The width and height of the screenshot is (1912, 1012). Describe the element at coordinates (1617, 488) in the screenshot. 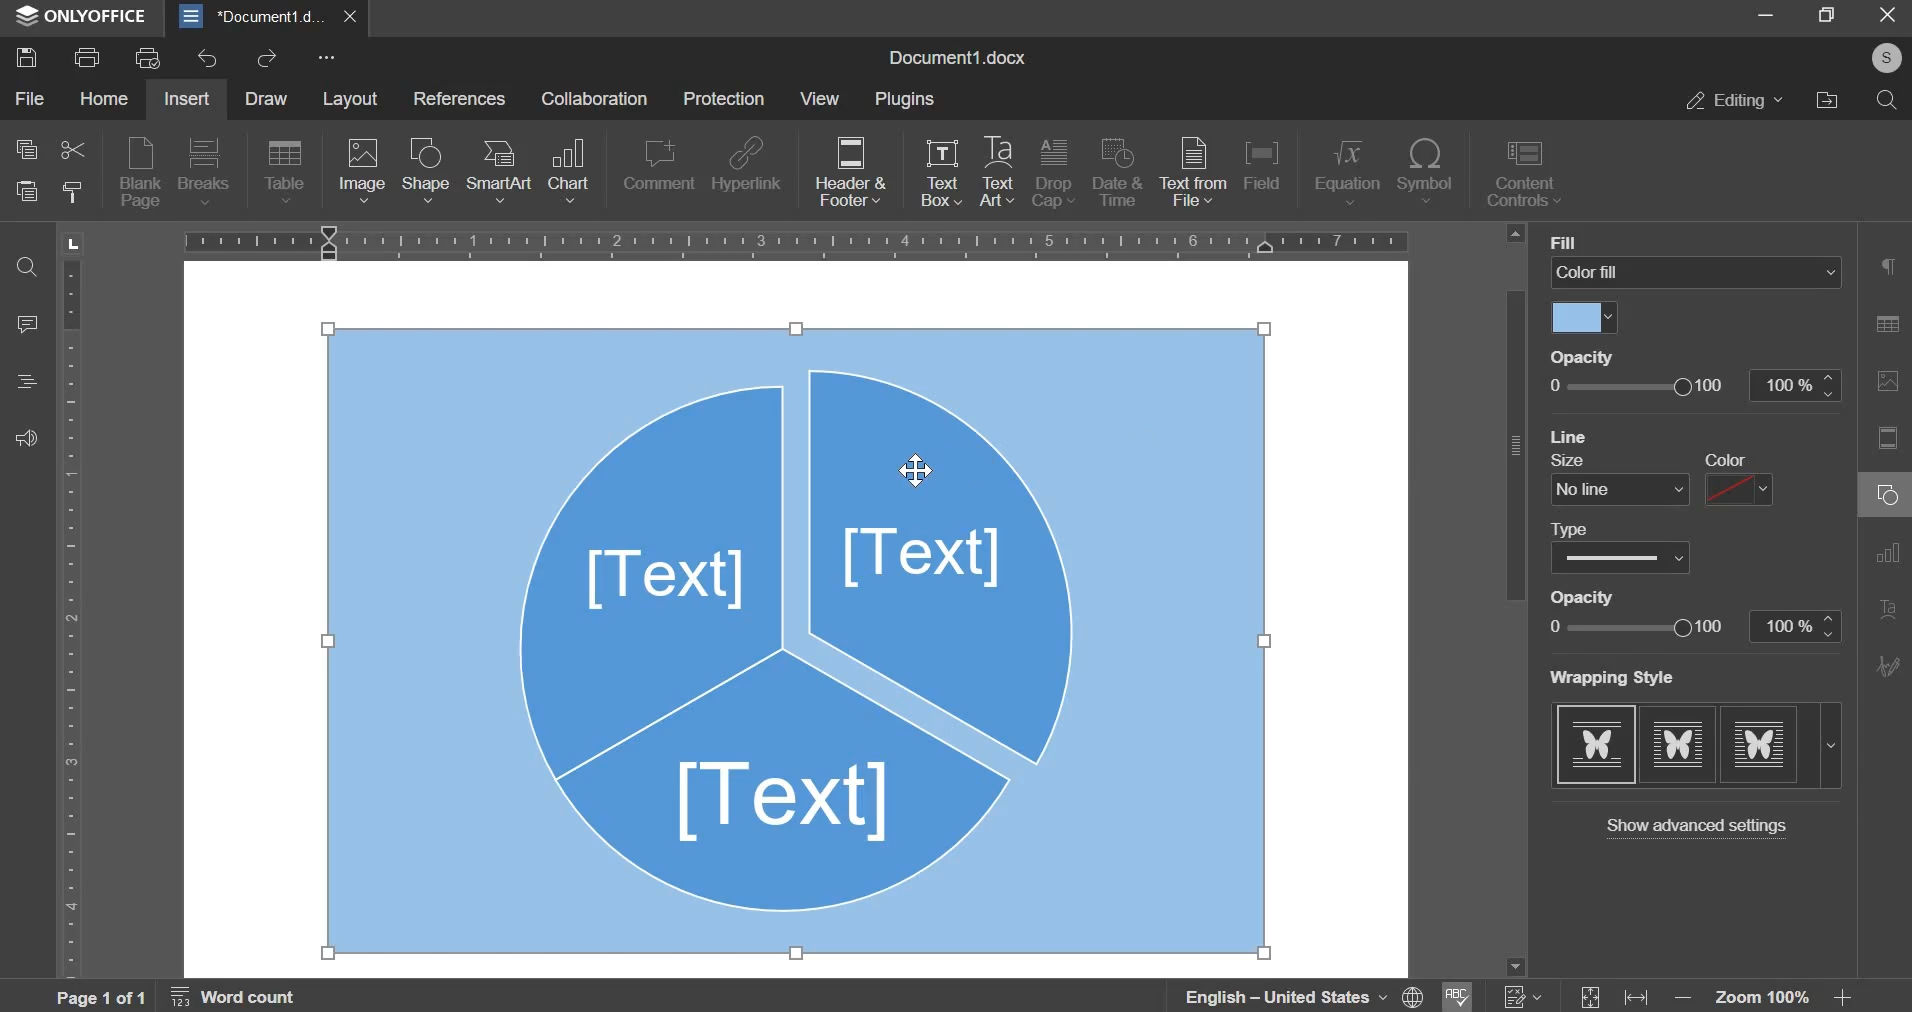

I see `line size` at that location.